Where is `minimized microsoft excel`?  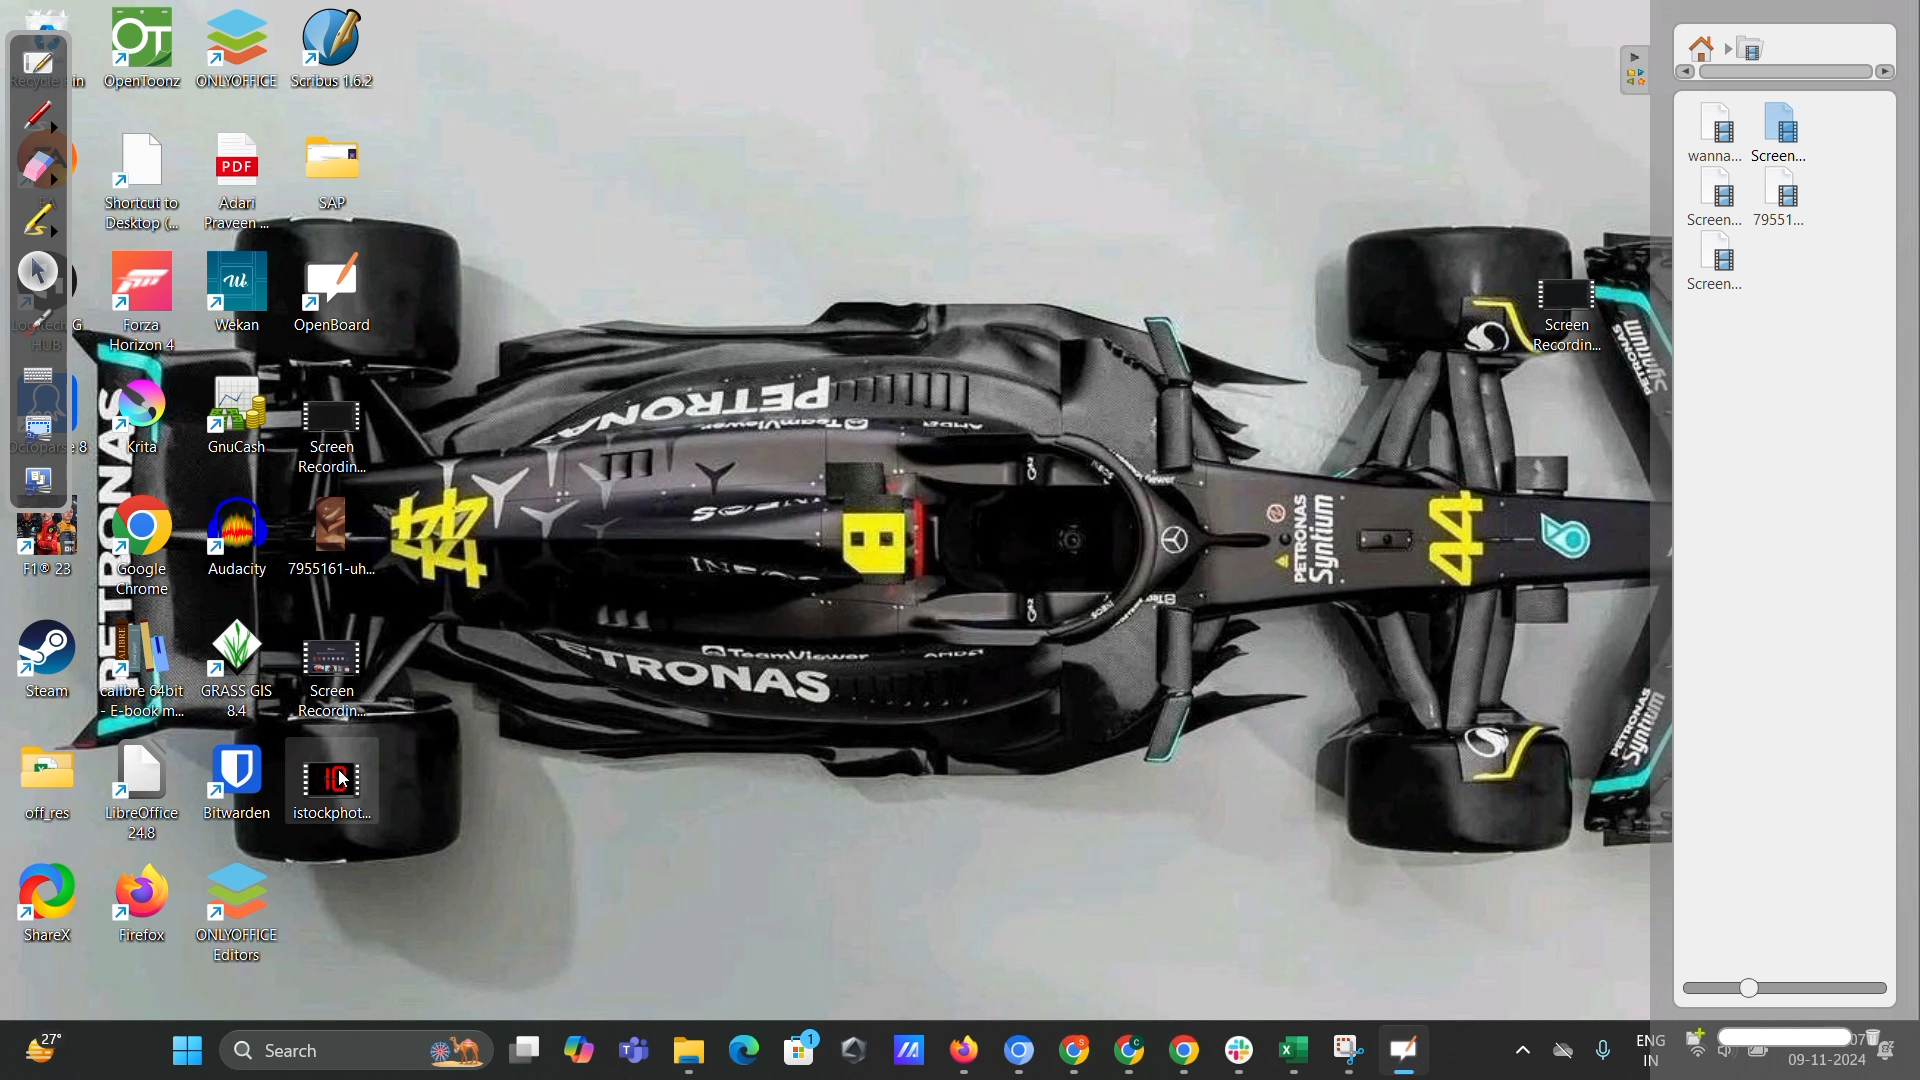
minimized microsoft excel is located at coordinates (1294, 1050).